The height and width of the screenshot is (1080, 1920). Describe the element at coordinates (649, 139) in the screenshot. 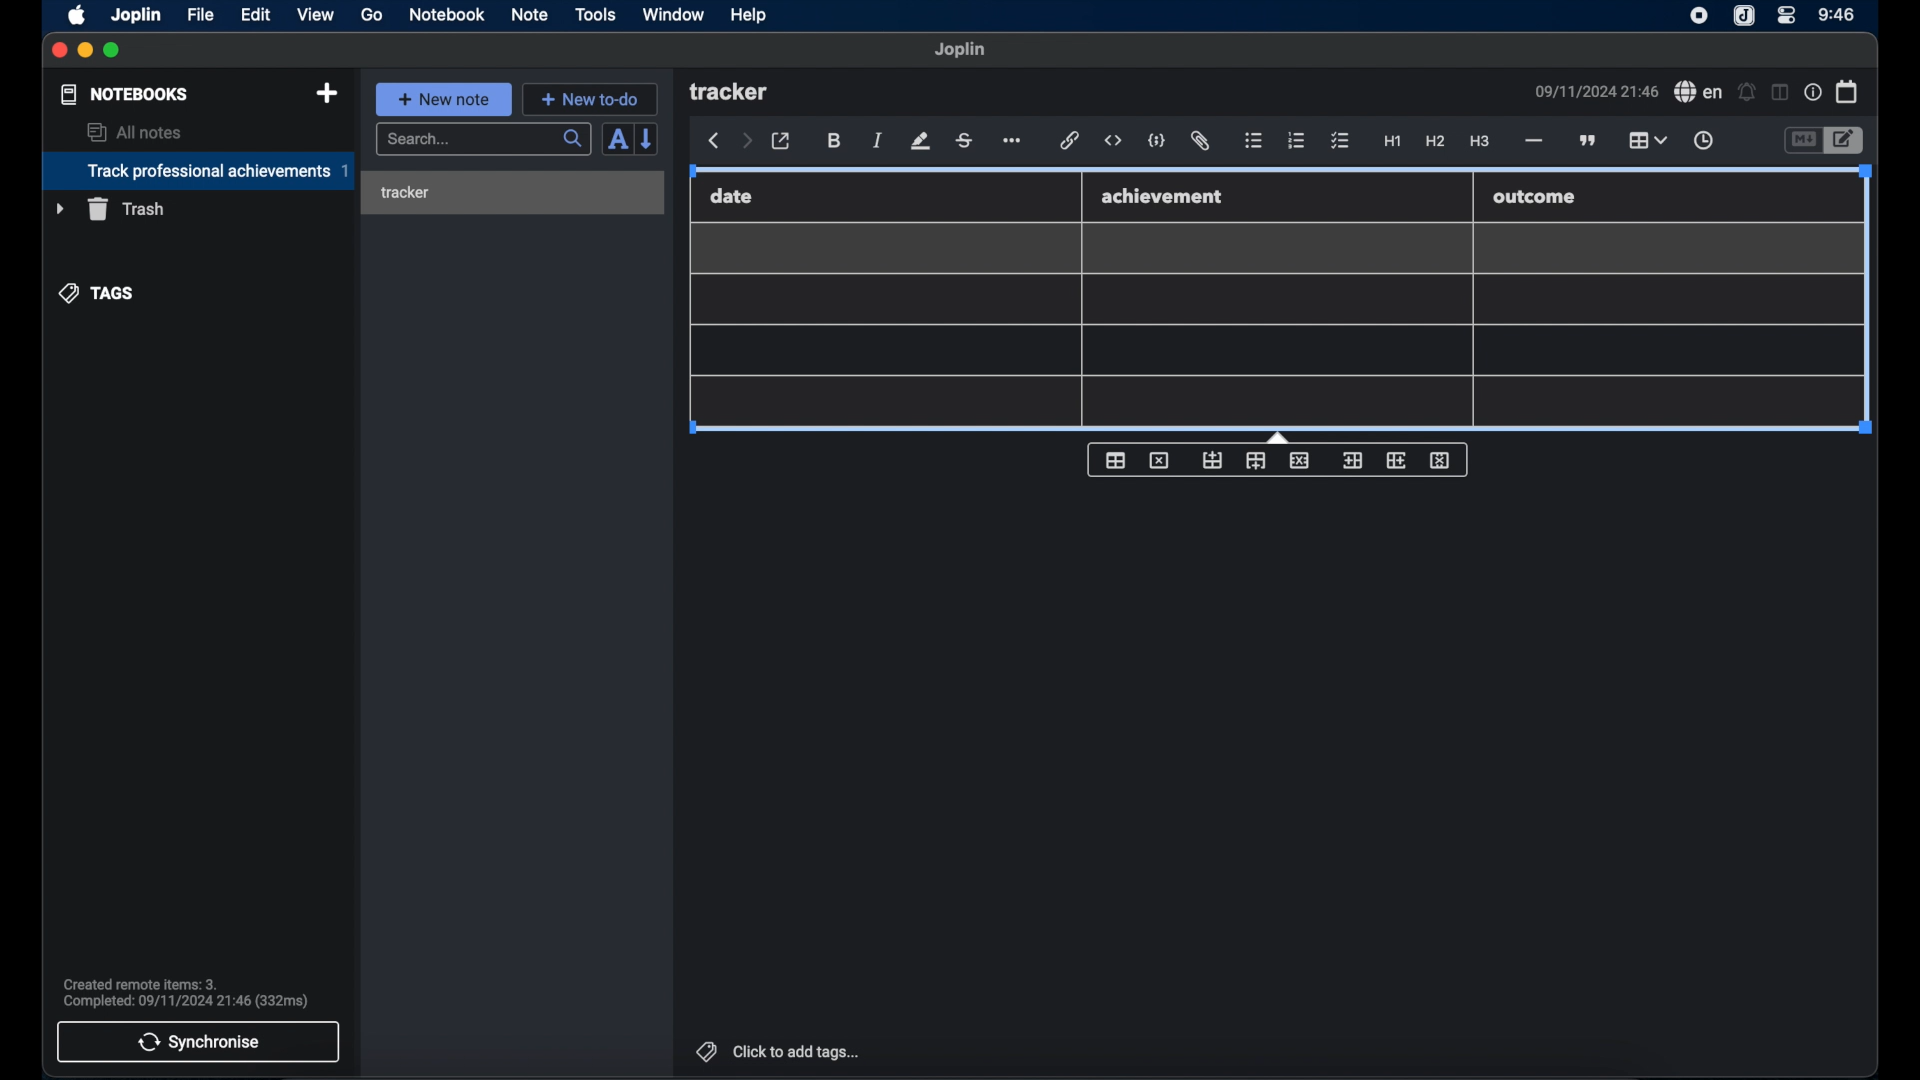

I see `reverse sort order` at that location.